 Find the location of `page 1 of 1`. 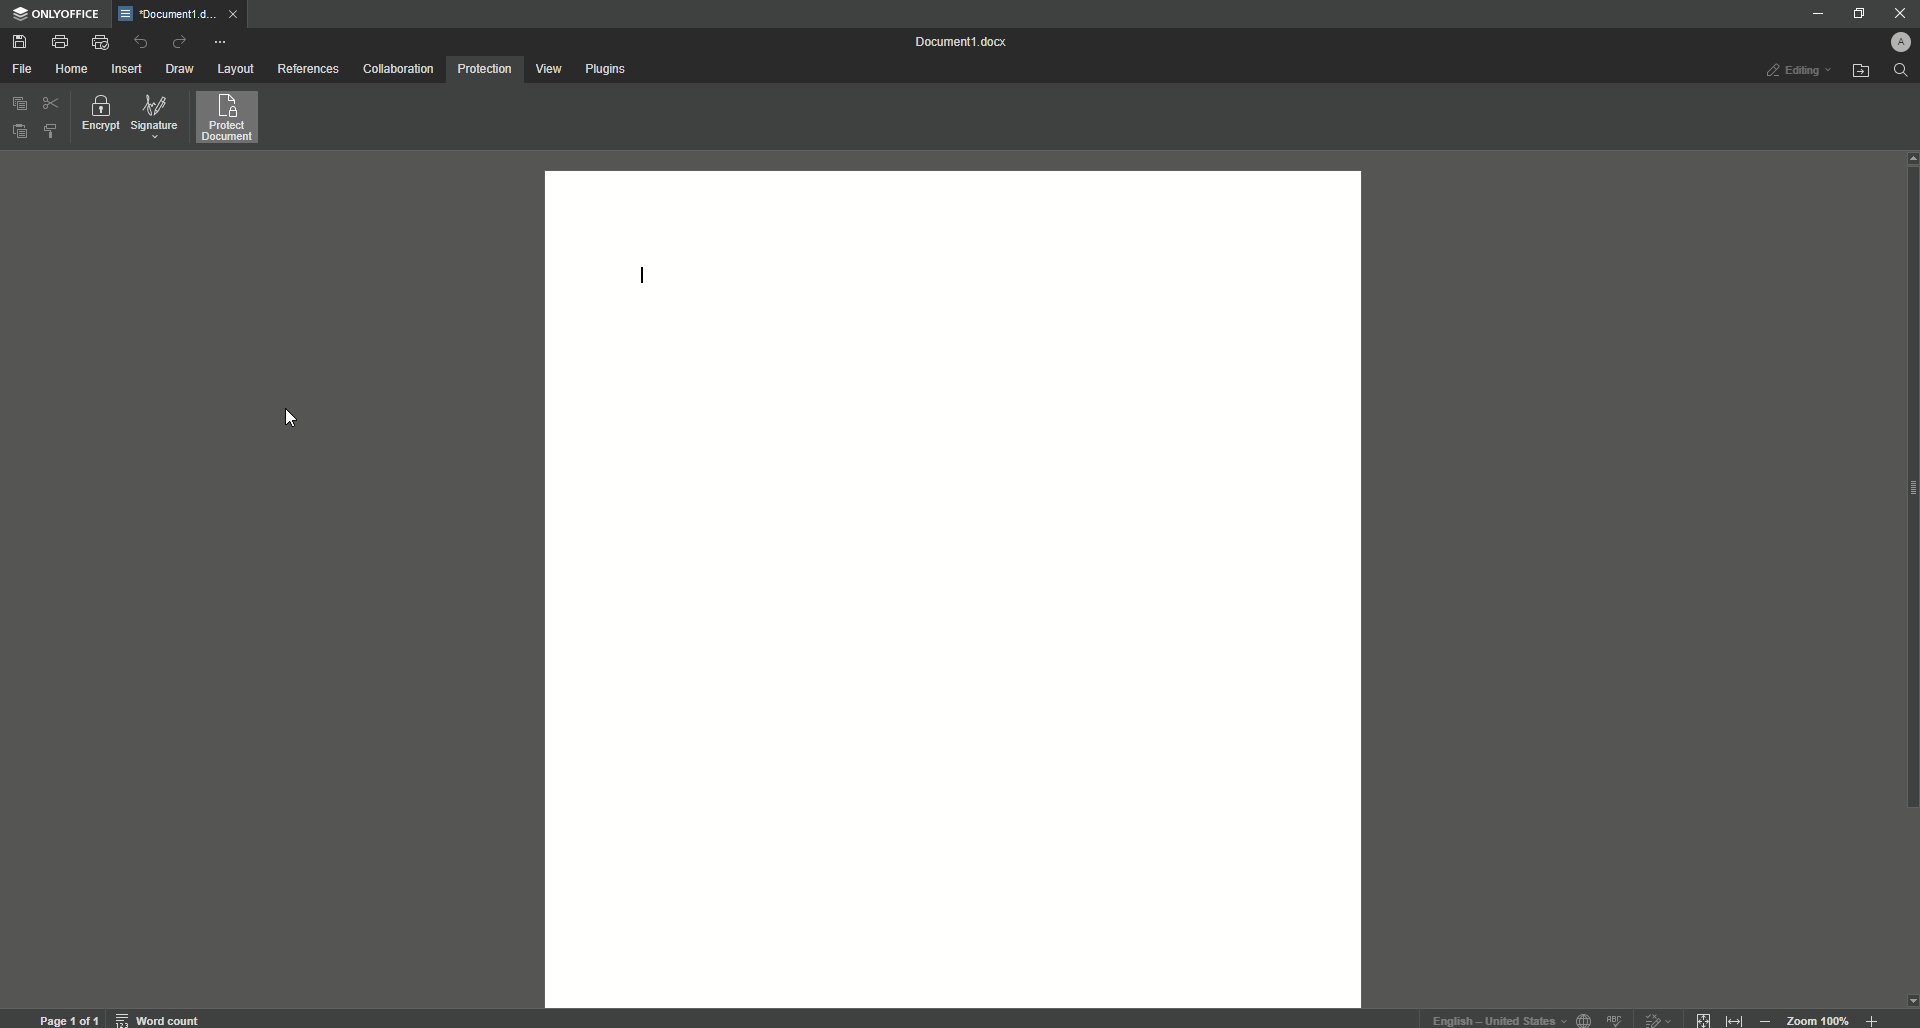

page 1 of 1 is located at coordinates (69, 1019).